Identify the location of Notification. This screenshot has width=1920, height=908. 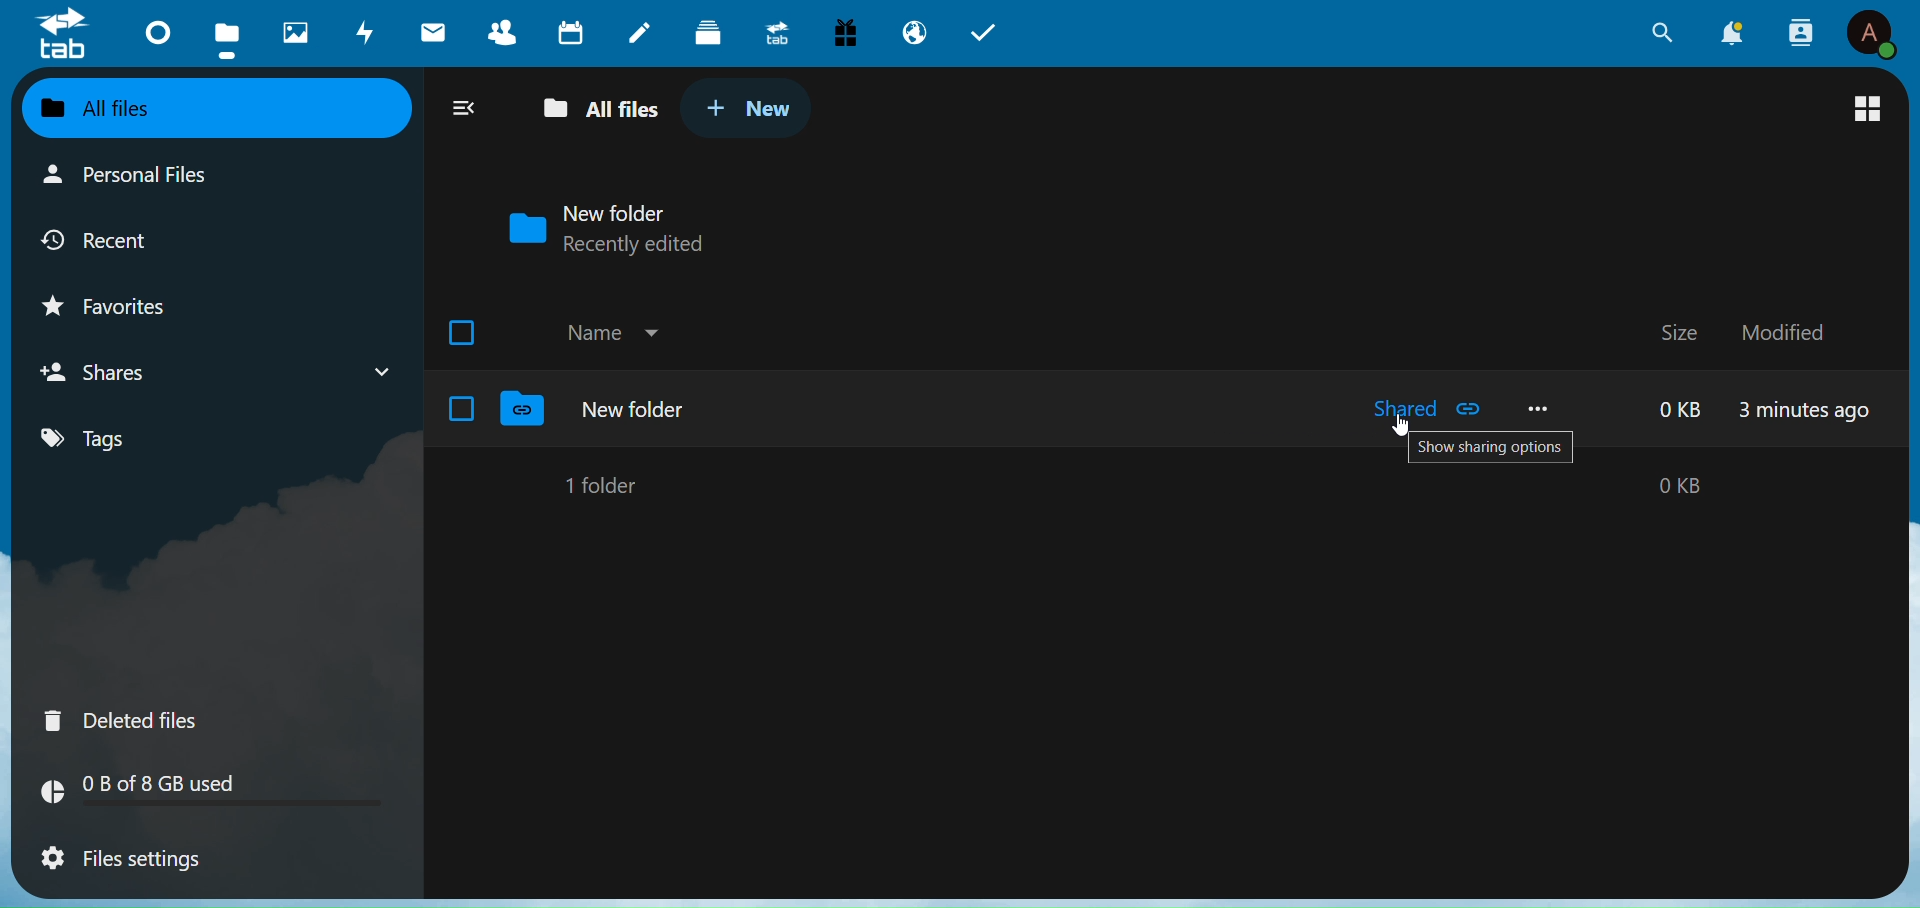
(1733, 33).